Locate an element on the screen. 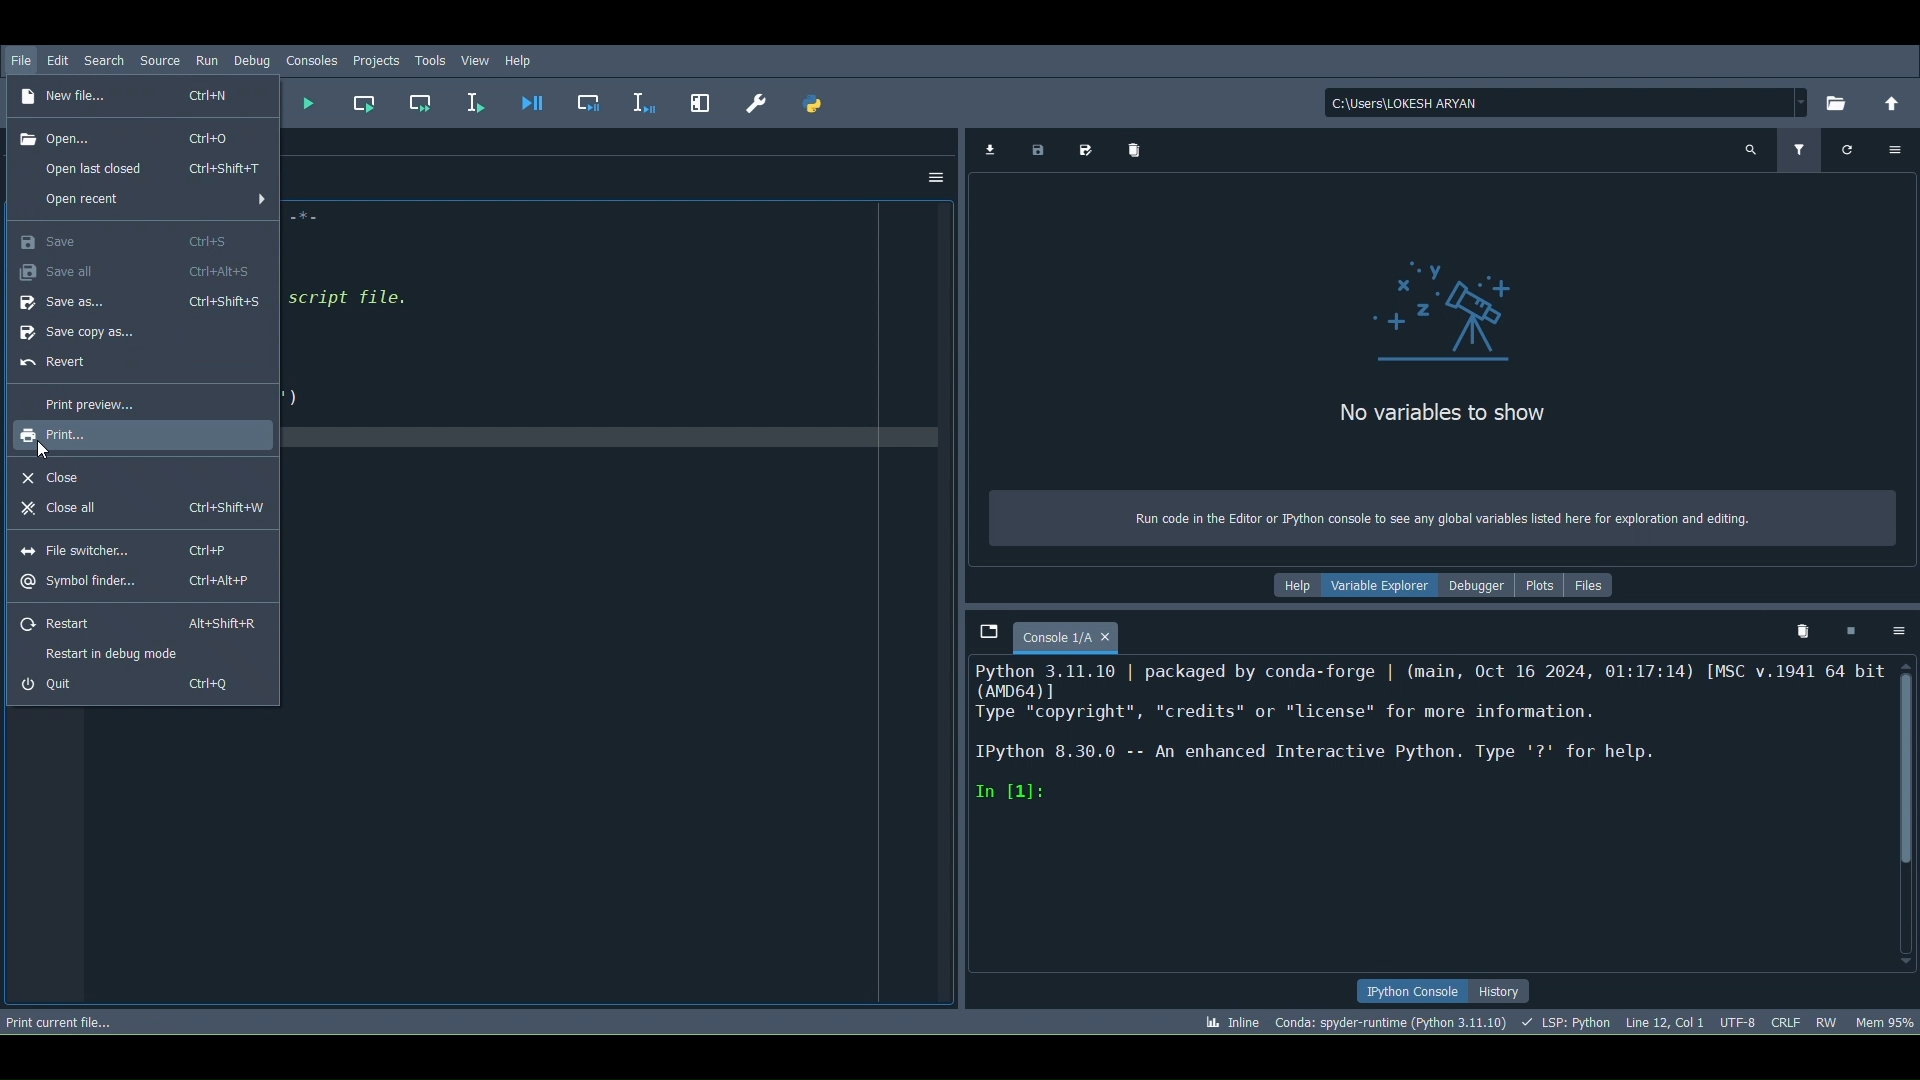 The width and height of the screenshot is (1920, 1080). Print preview is located at coordinates (79, 399).